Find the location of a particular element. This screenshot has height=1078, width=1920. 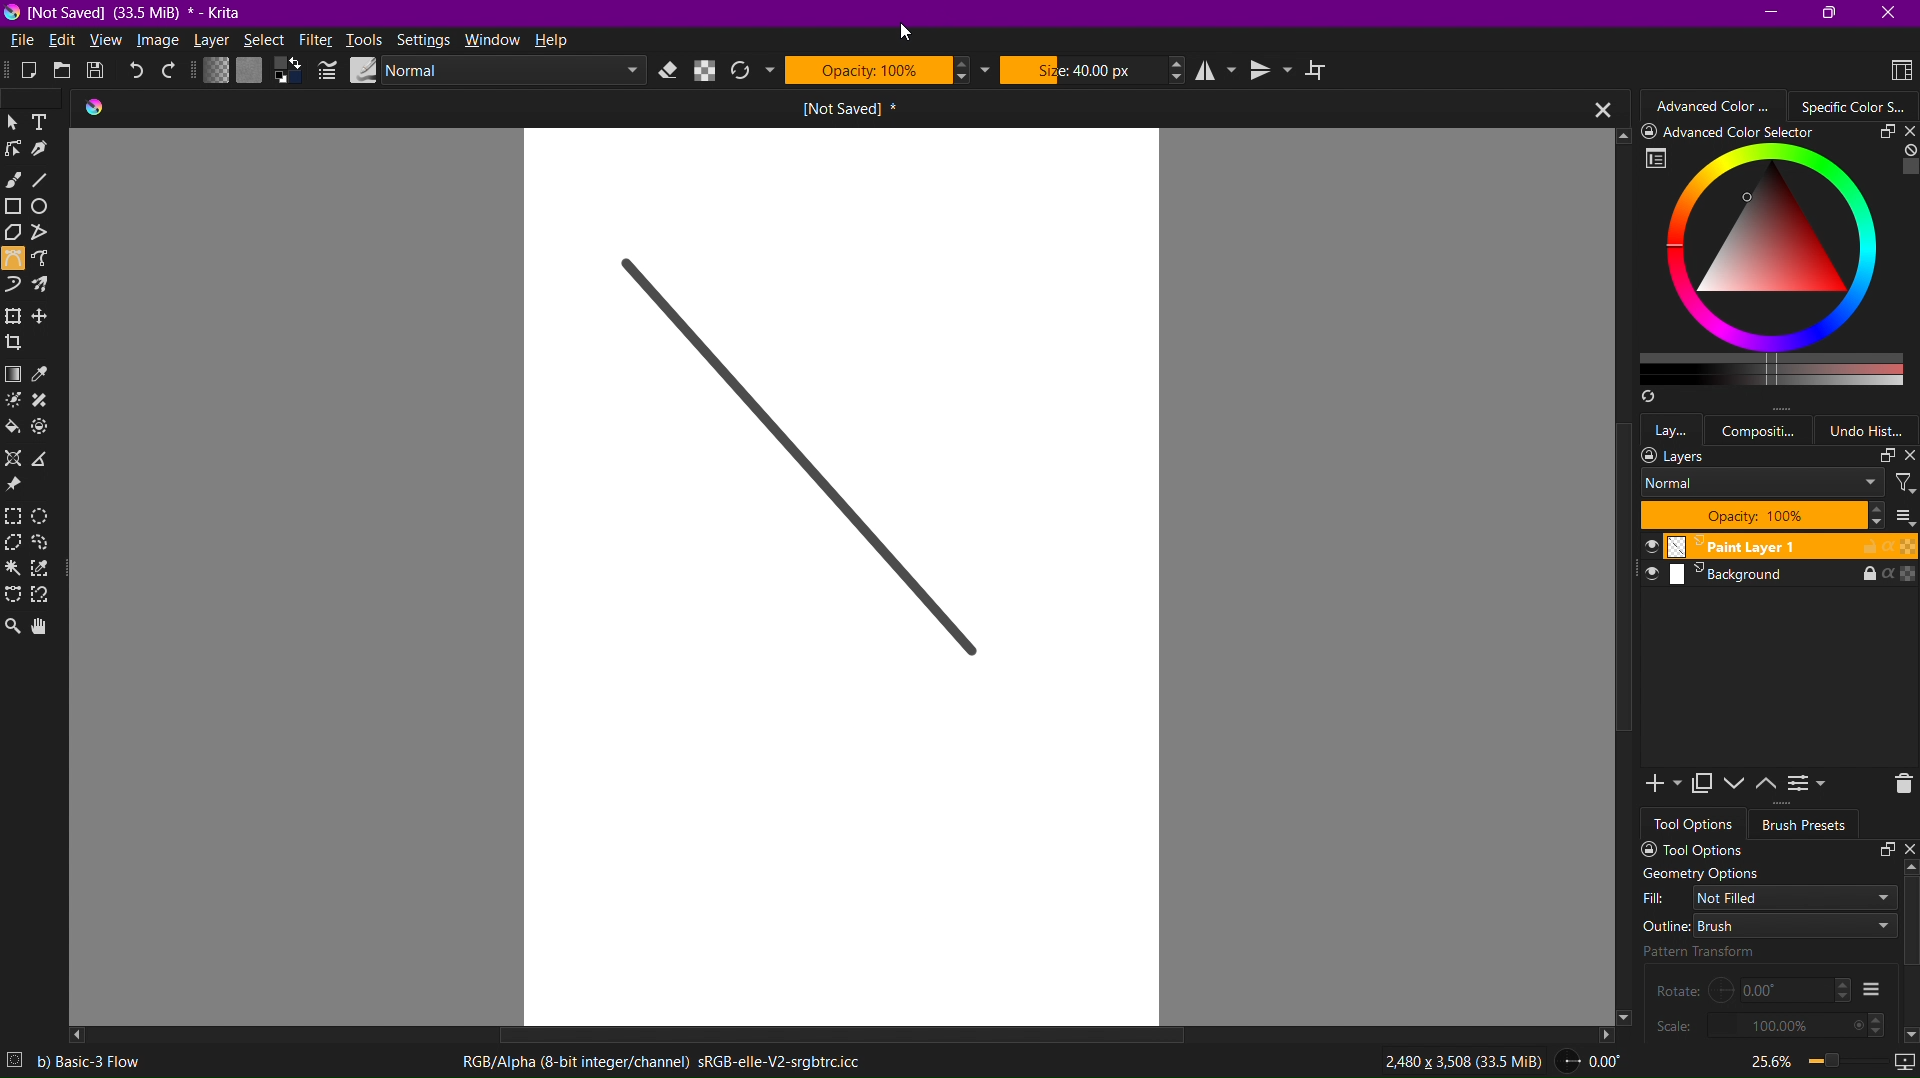

Preserve Alpha is located at coordinates (706, 71).